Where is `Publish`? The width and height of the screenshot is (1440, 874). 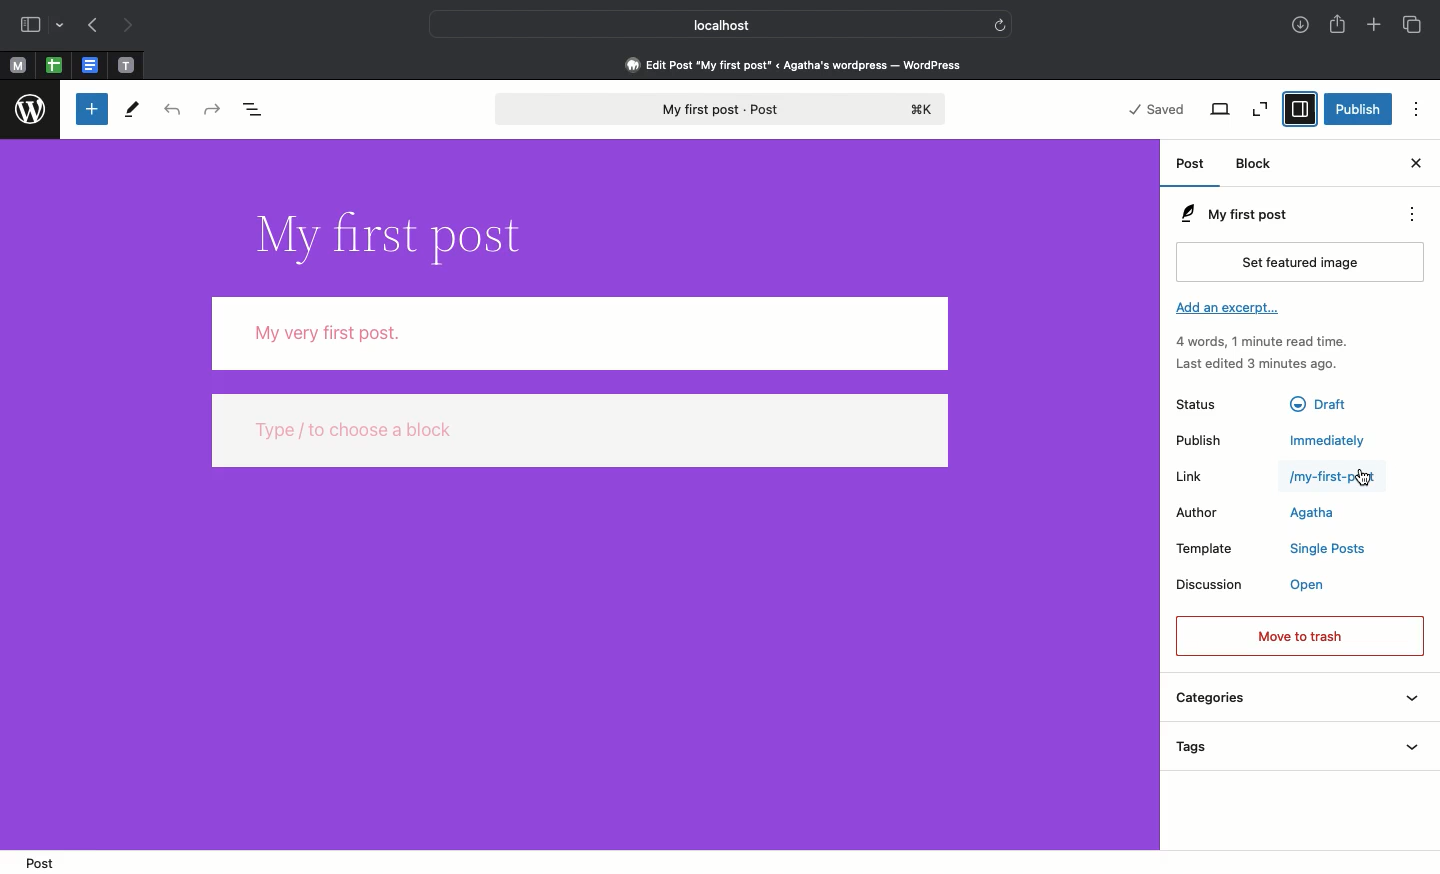 Publish is located at coordinates (1199, 438).